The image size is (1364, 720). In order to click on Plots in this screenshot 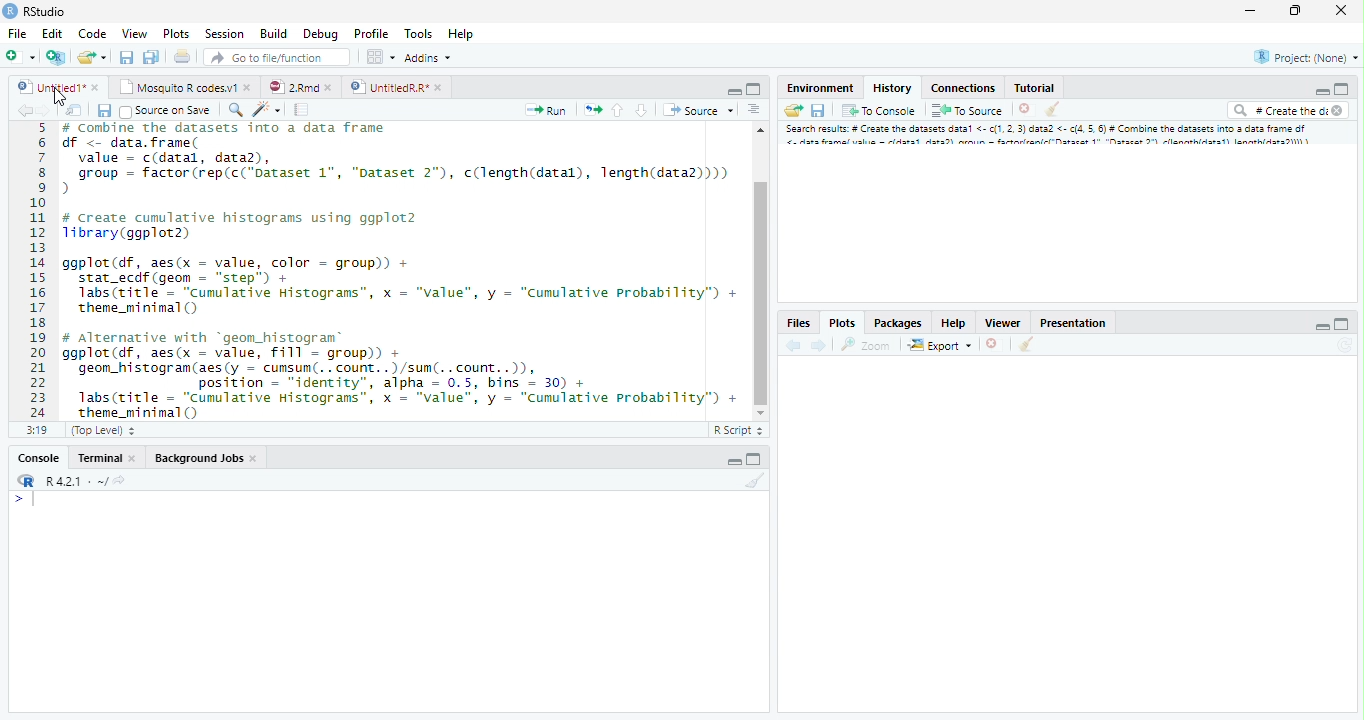, I will do `click(176, 35)`.